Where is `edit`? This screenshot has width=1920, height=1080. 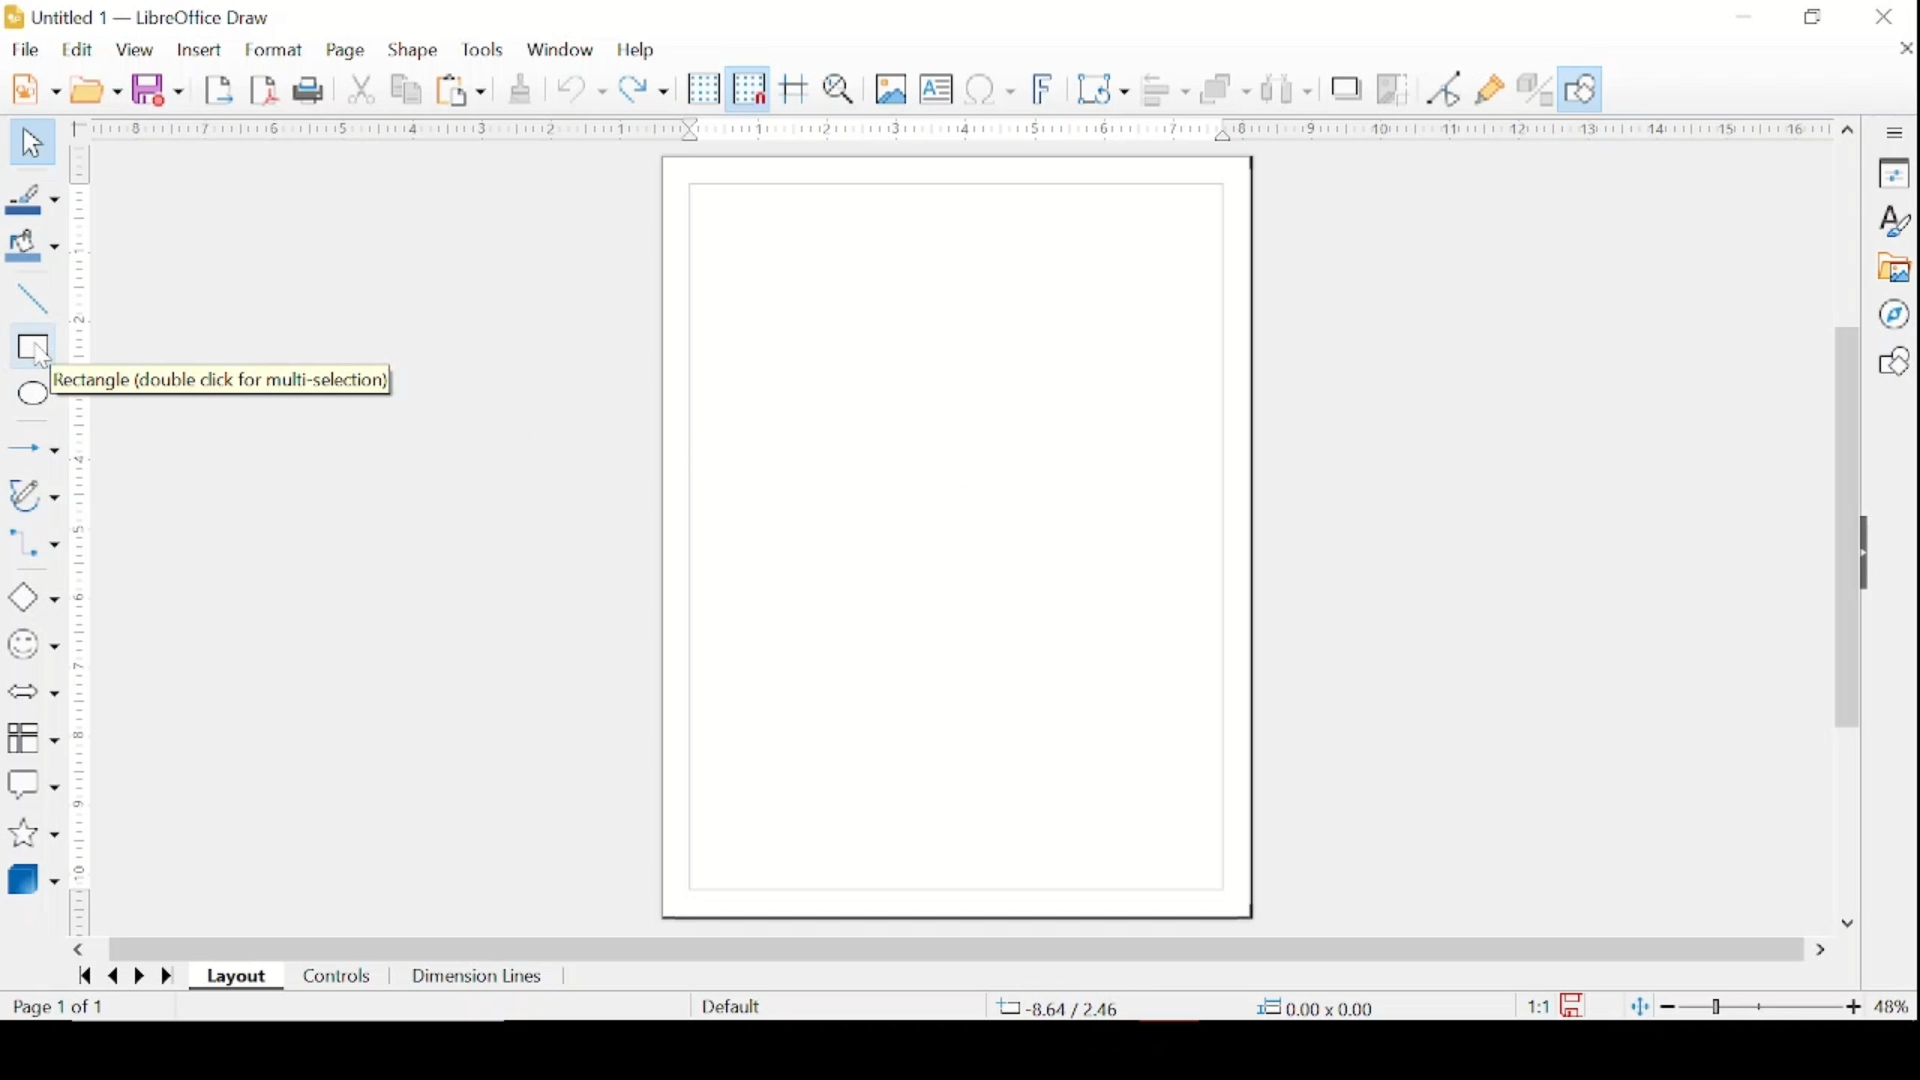 edit is located at coordinates (80, 49).